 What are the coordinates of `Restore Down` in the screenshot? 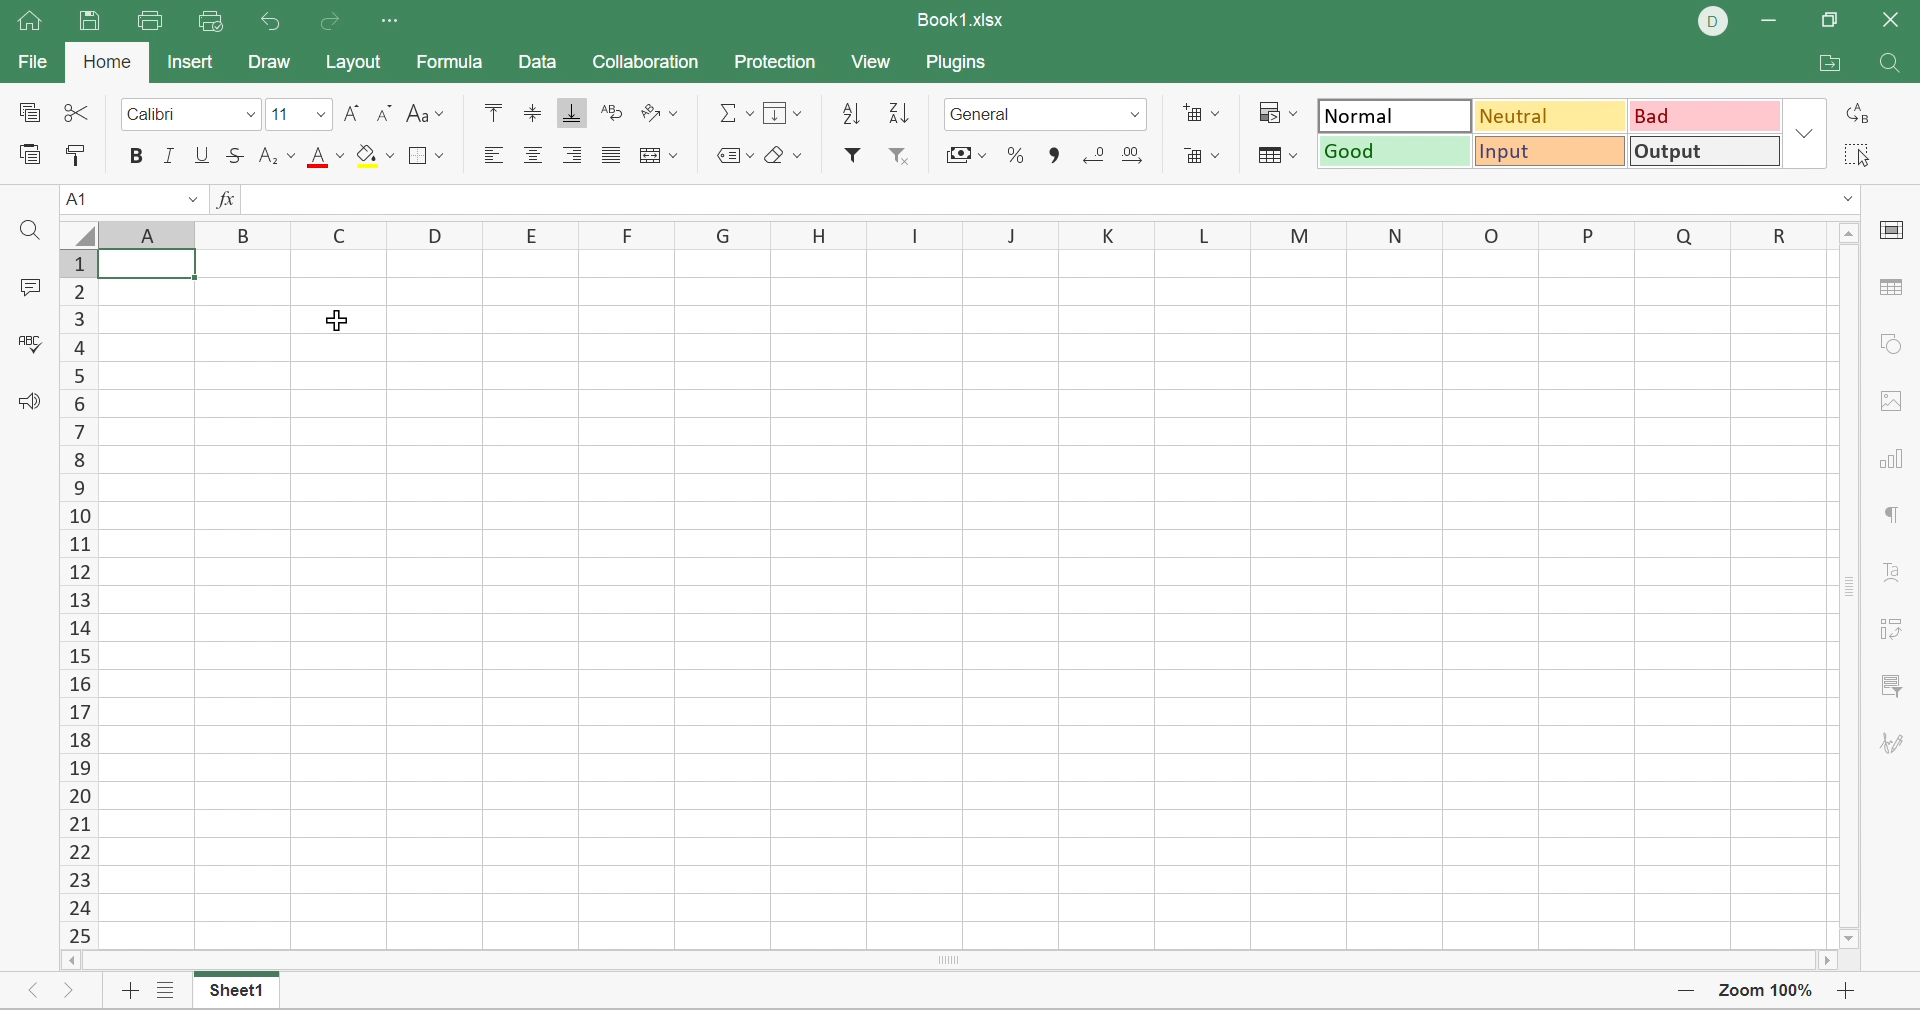 It's located at (1832, 18).